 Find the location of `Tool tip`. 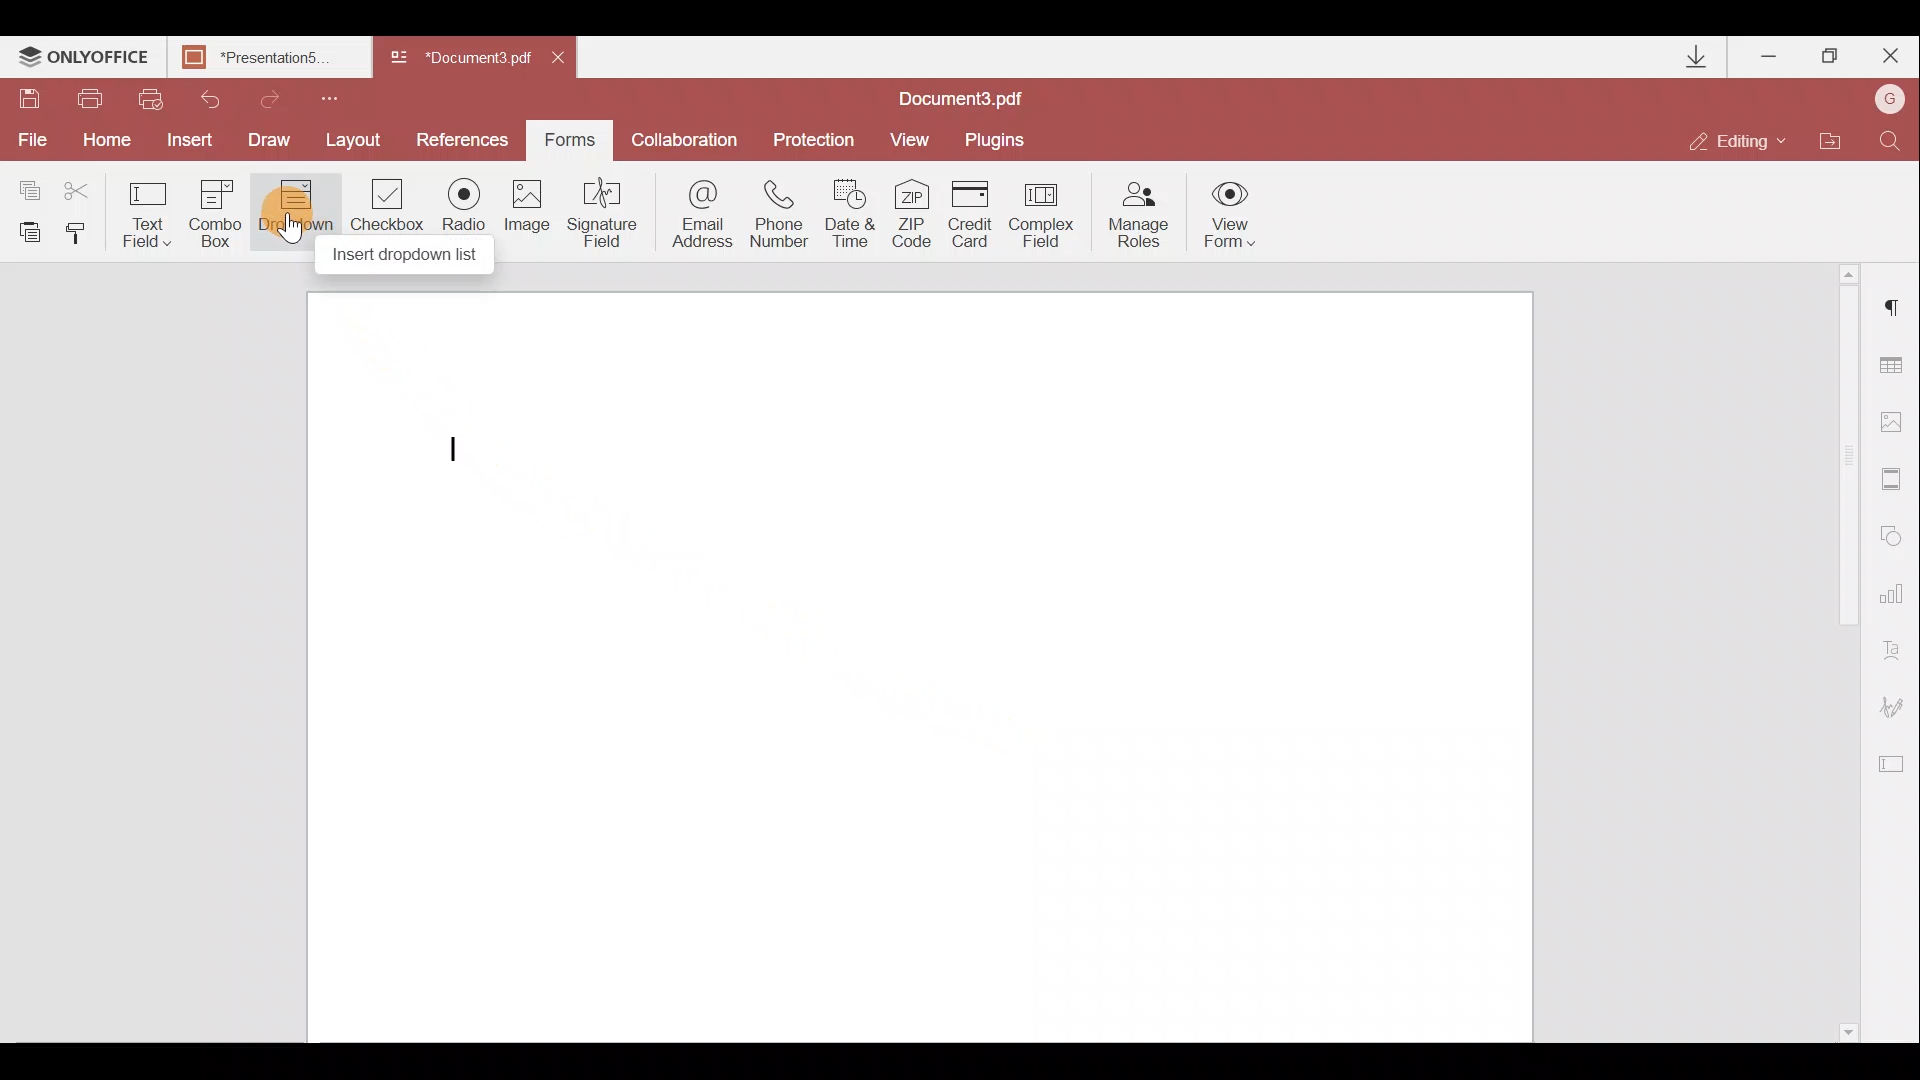

Tool tip is located at coordinates (414, 258).